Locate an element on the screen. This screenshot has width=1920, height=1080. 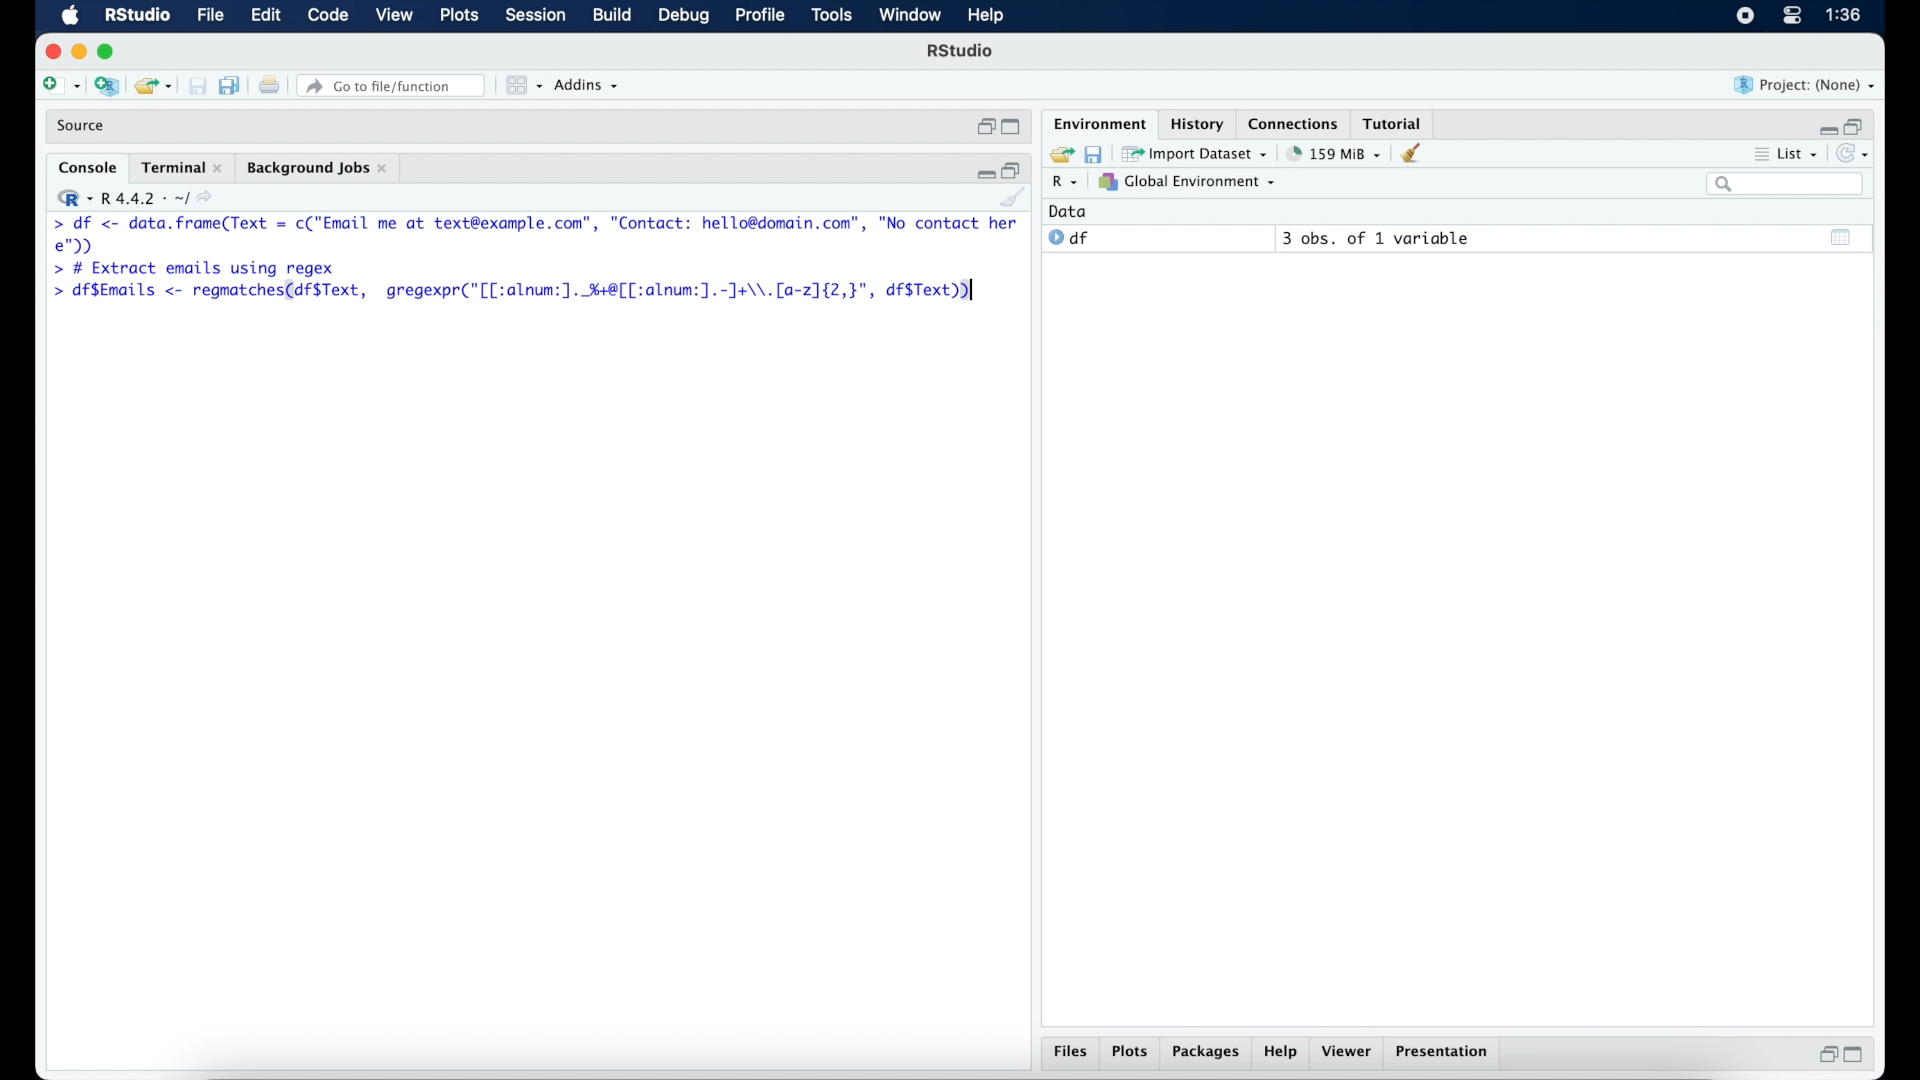
restore down is located at coordinates (1015, 170).